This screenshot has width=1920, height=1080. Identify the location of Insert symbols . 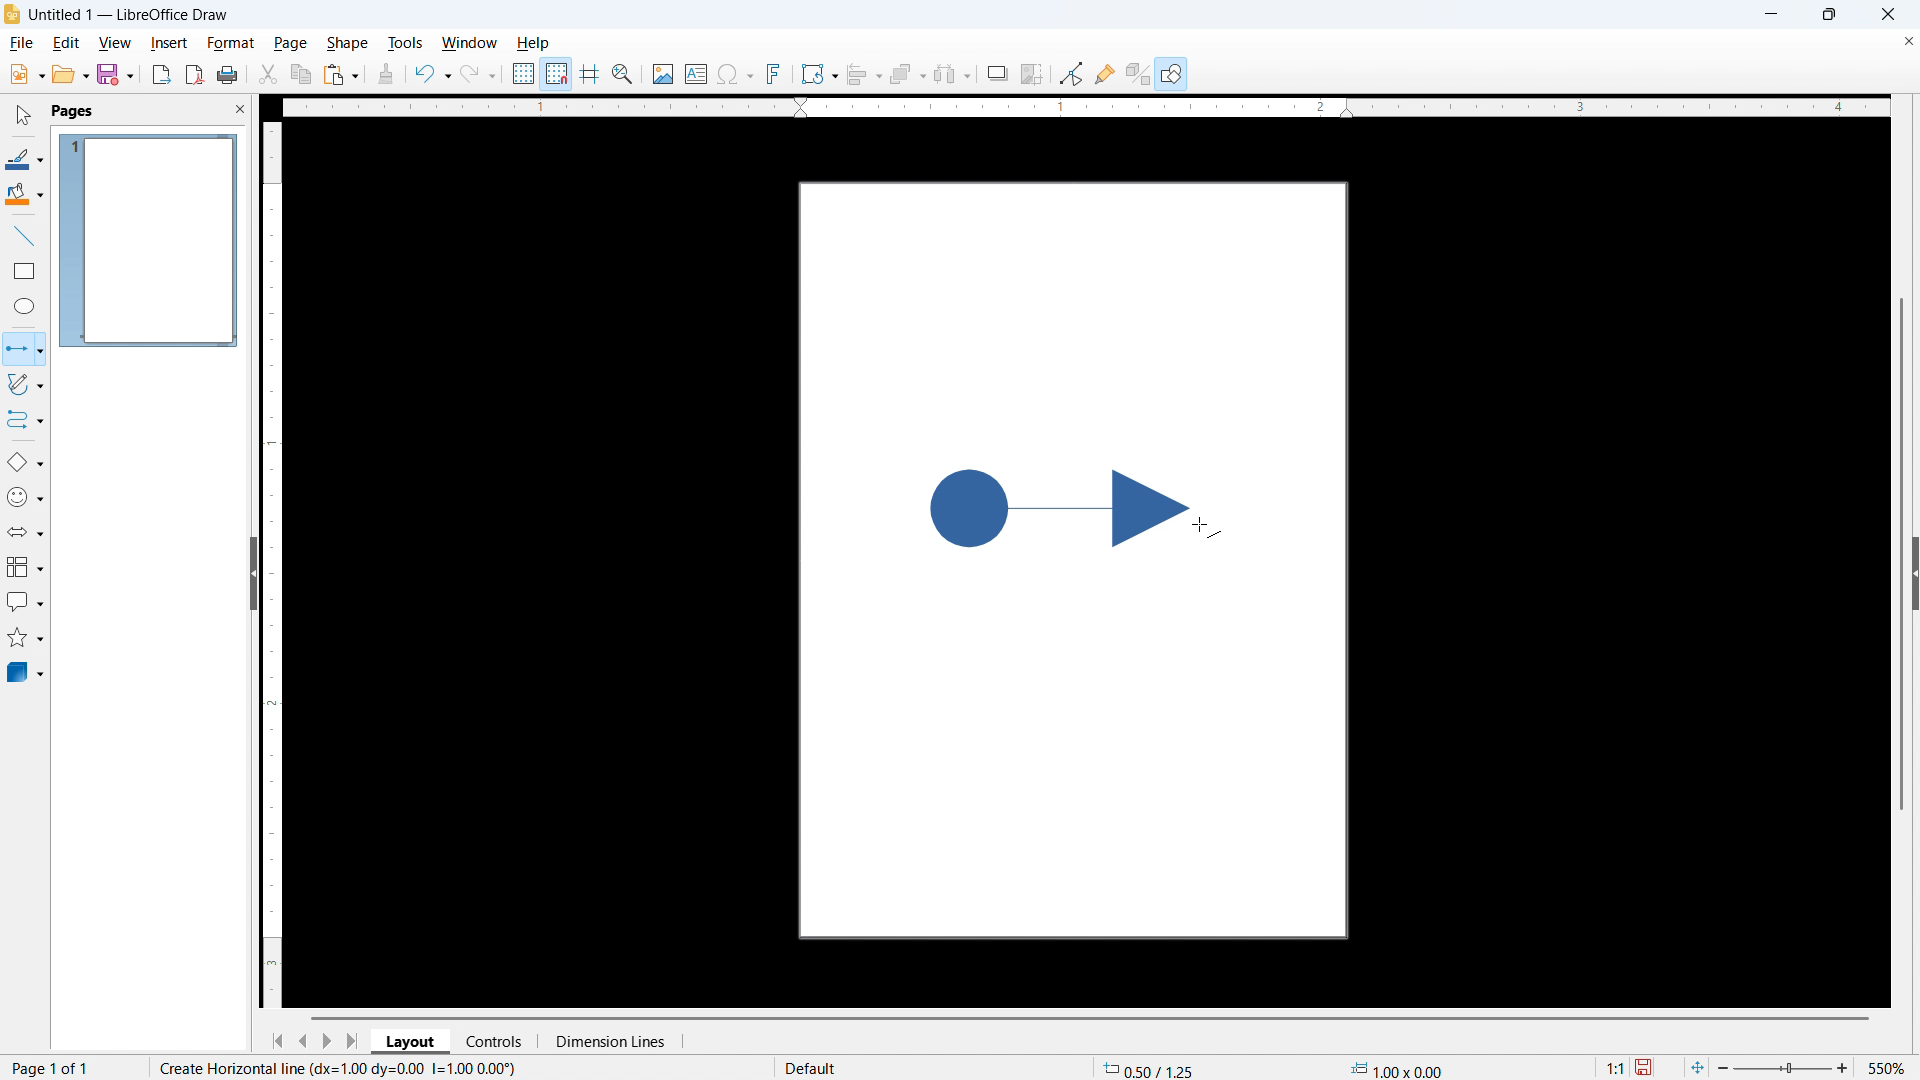
(736, 74).